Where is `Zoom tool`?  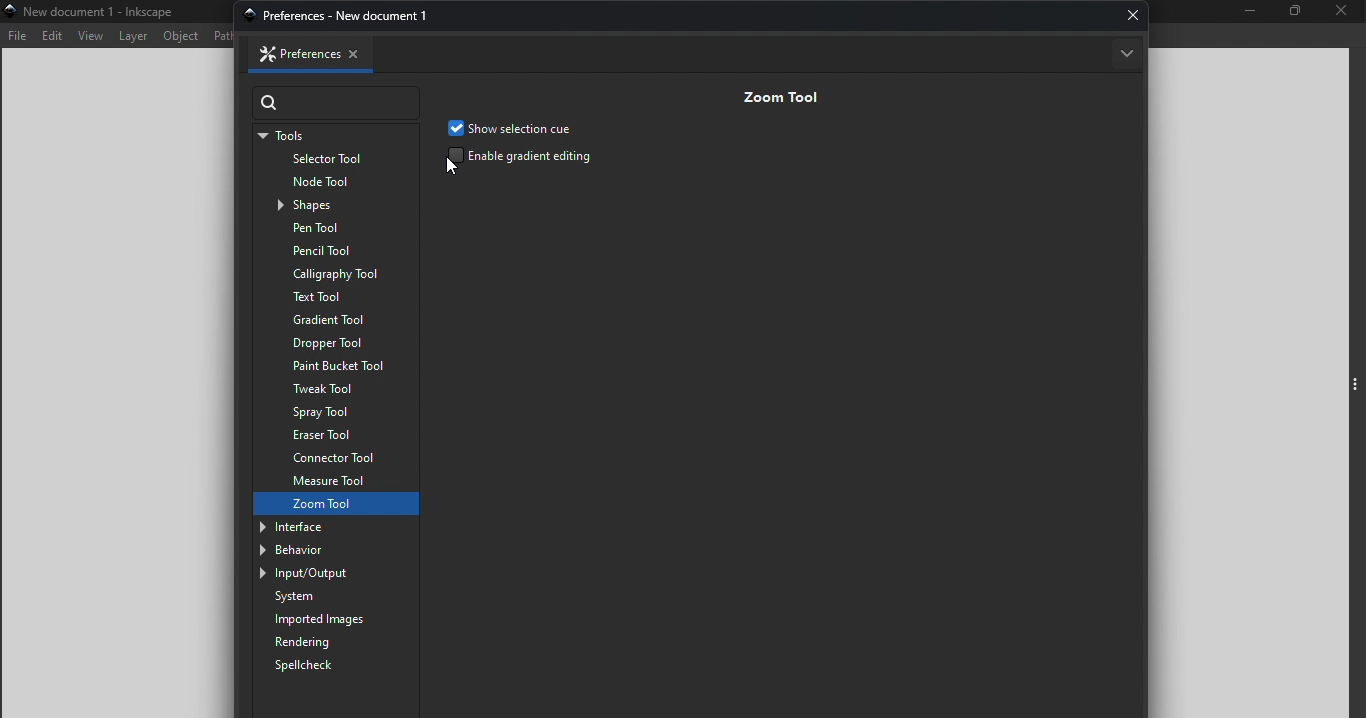
Zoom tool is located at coordinates (317, 503).